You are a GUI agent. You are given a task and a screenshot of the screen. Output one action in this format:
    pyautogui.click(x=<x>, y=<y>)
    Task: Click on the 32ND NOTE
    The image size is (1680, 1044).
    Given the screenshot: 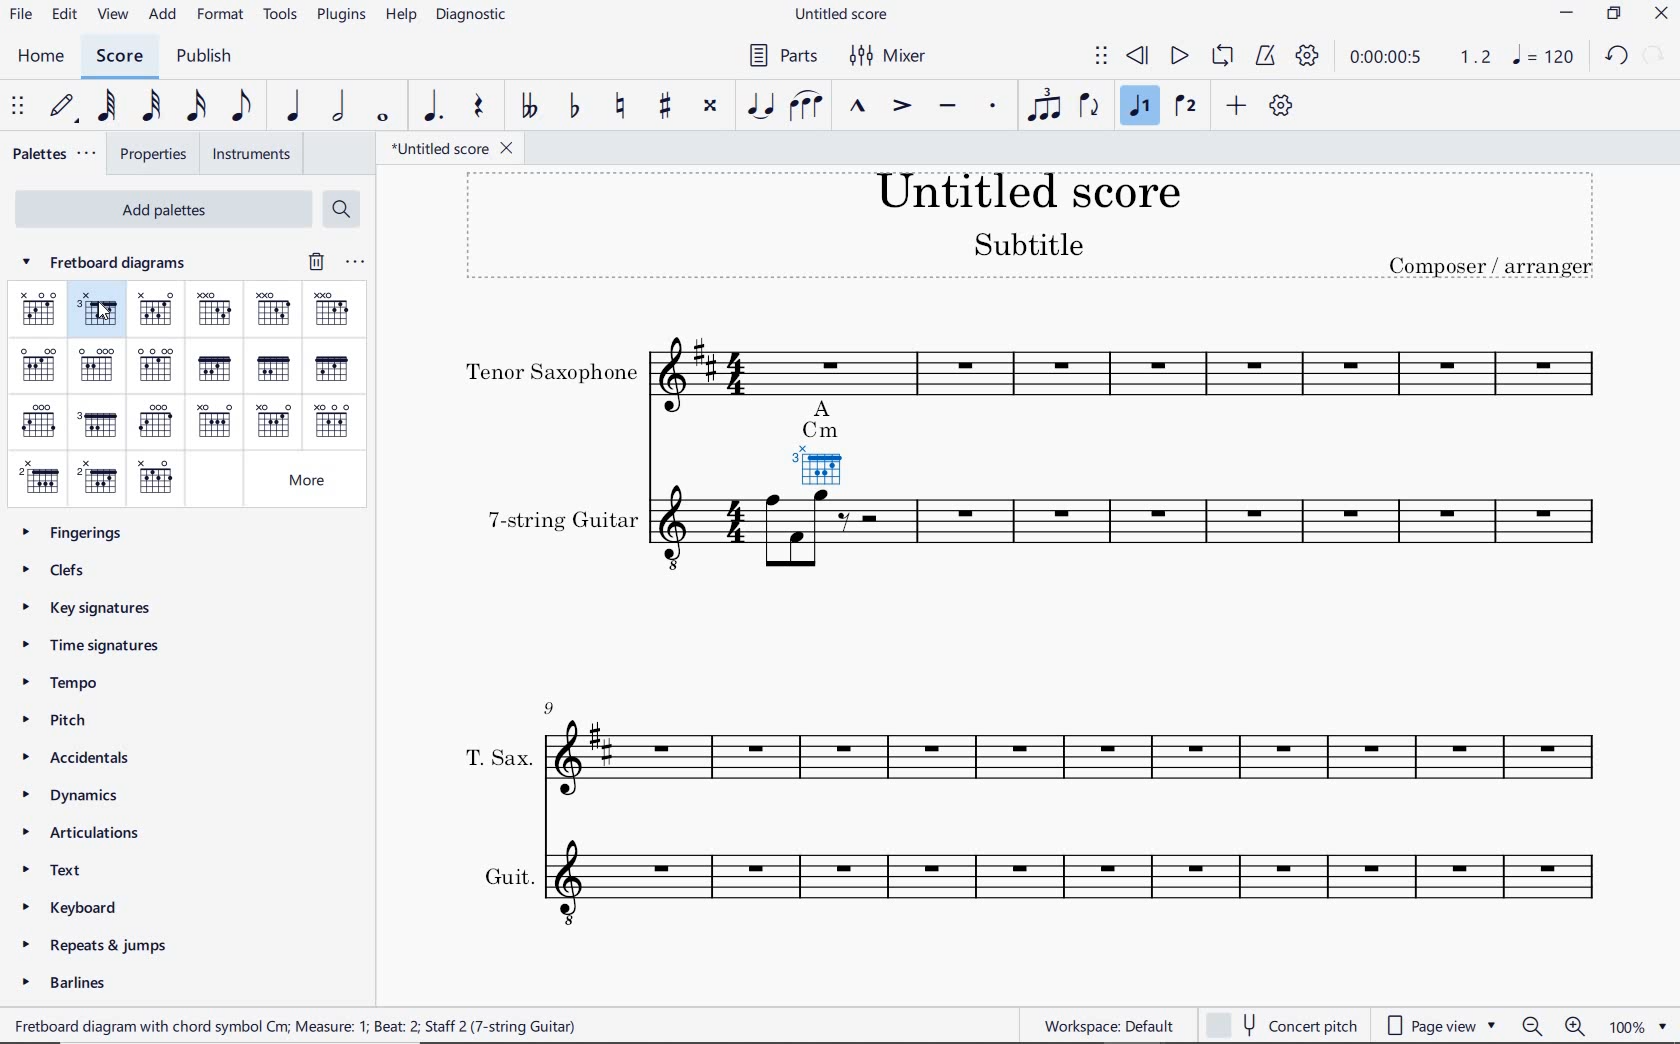 What is the action you would take?
    pyautogui.click(x=151, y=107)
    